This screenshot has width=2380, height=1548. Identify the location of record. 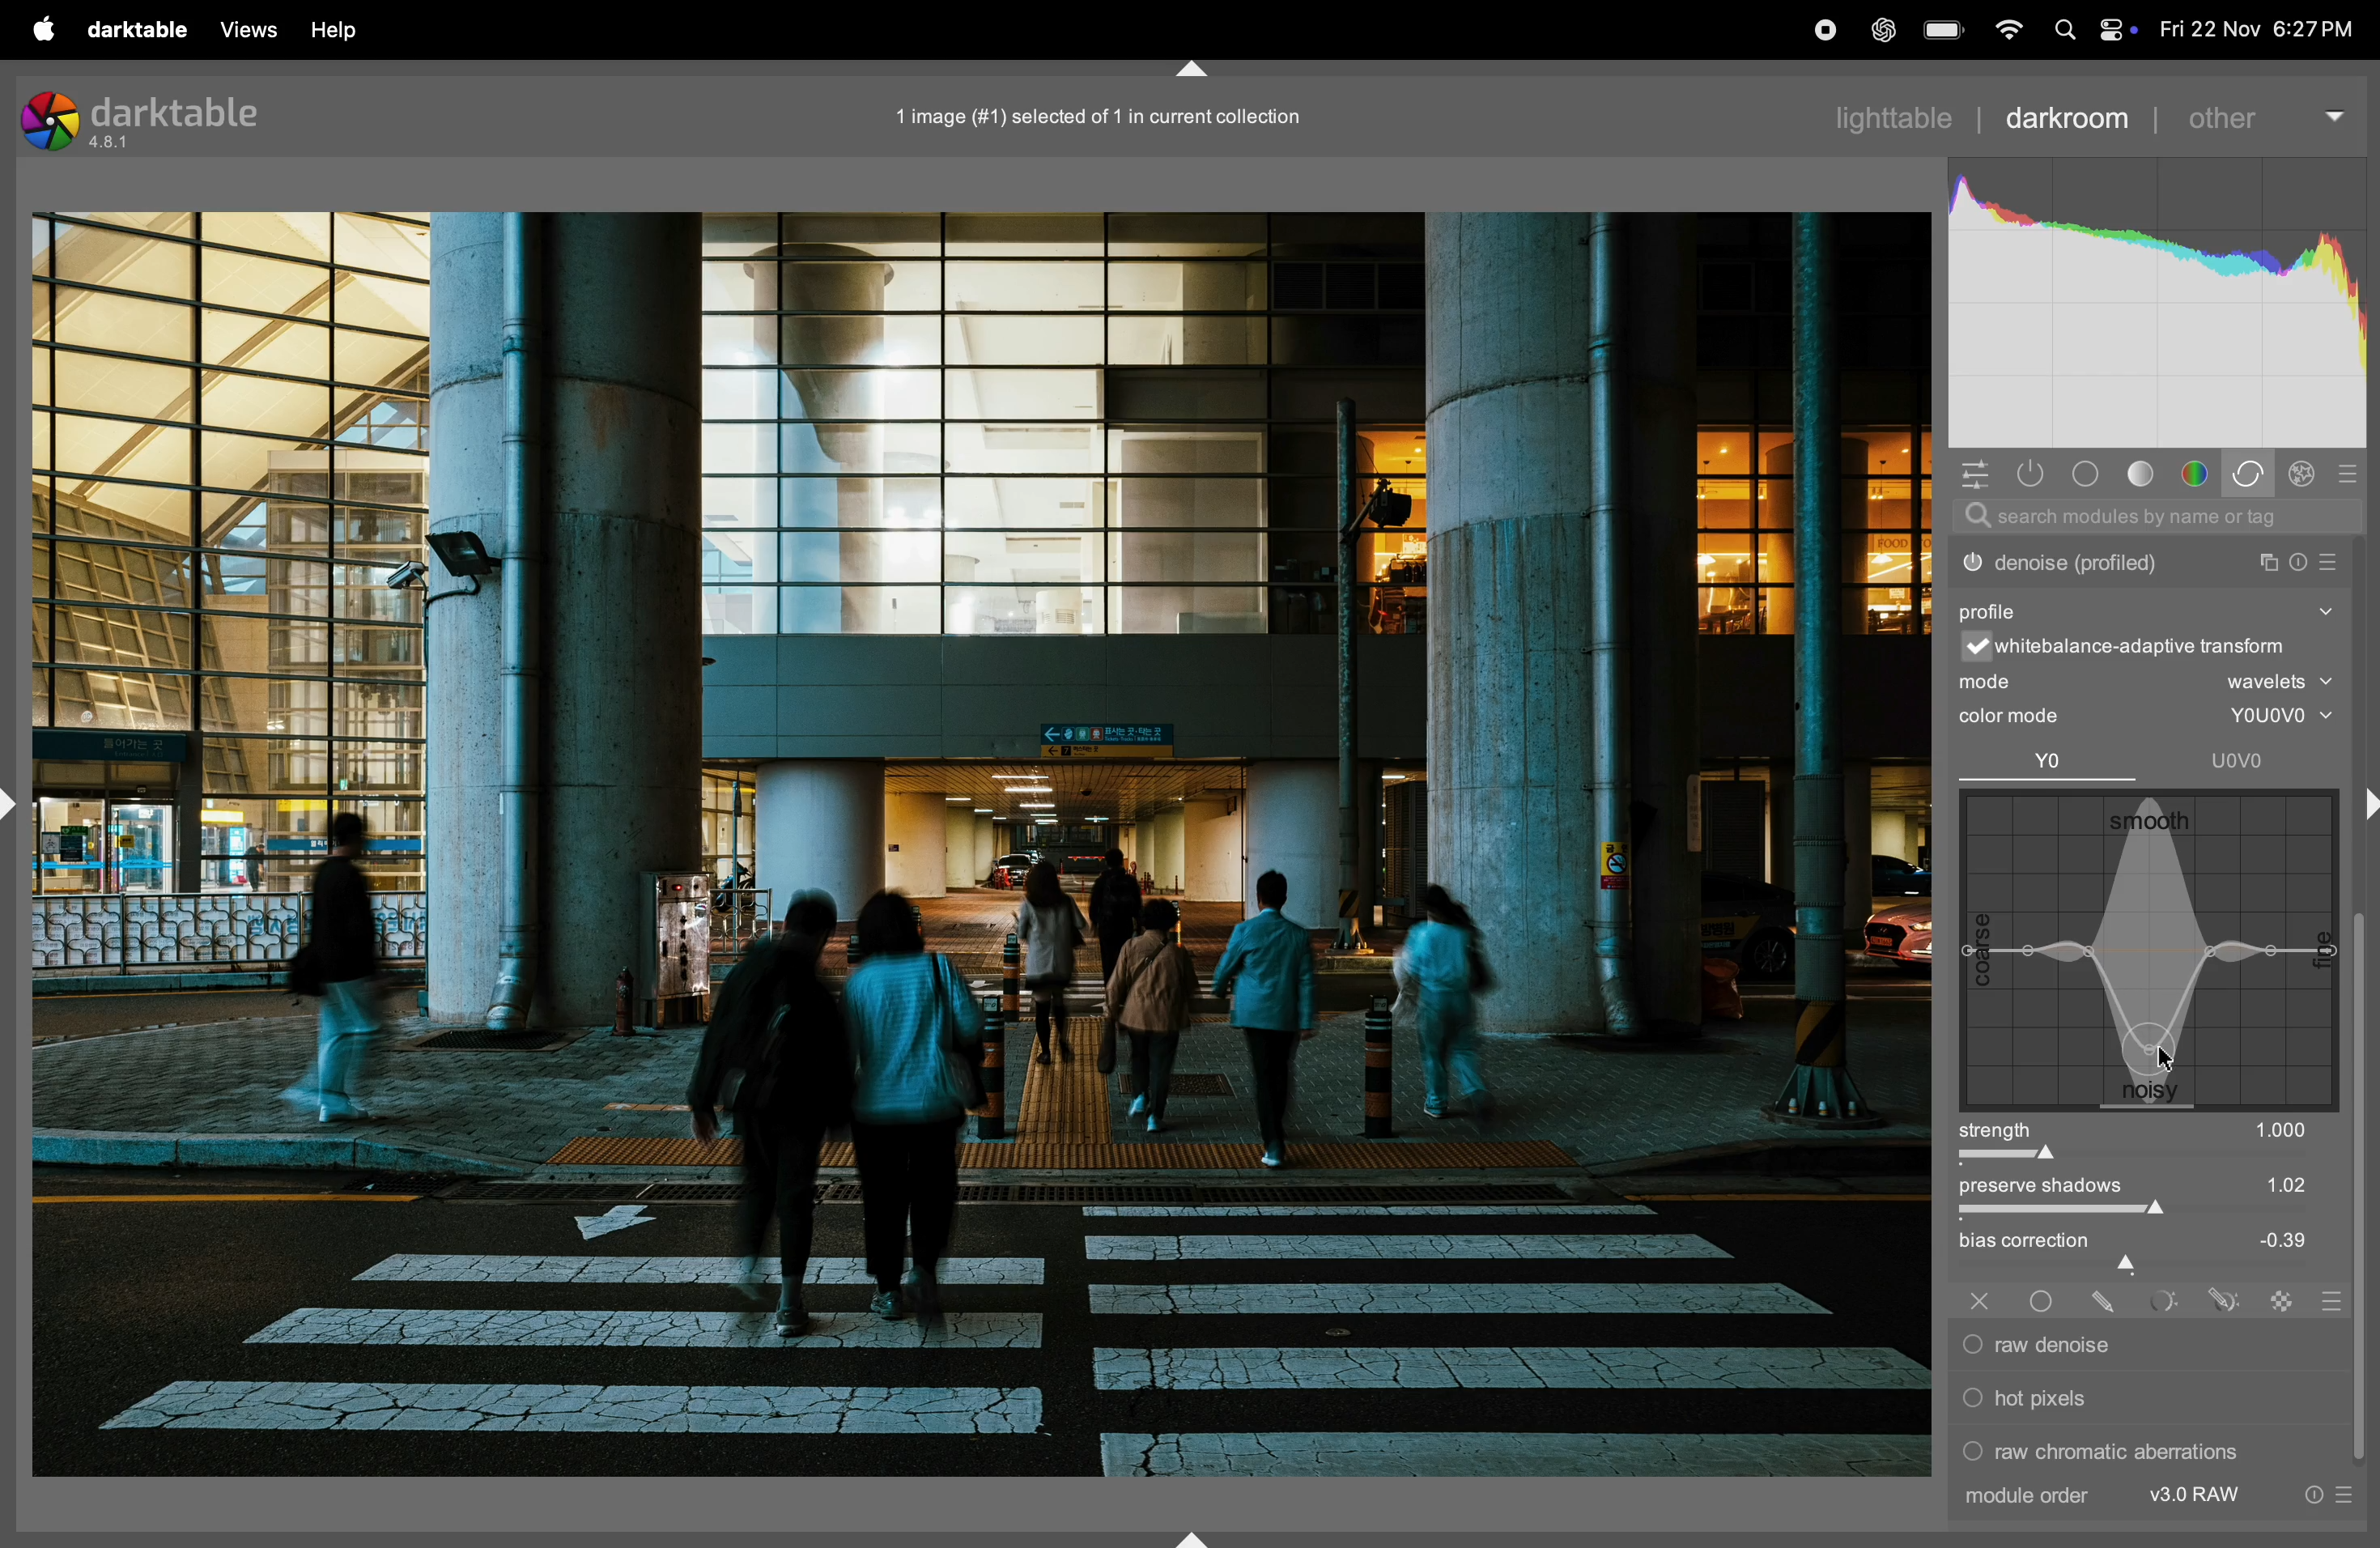
(1824, 28).